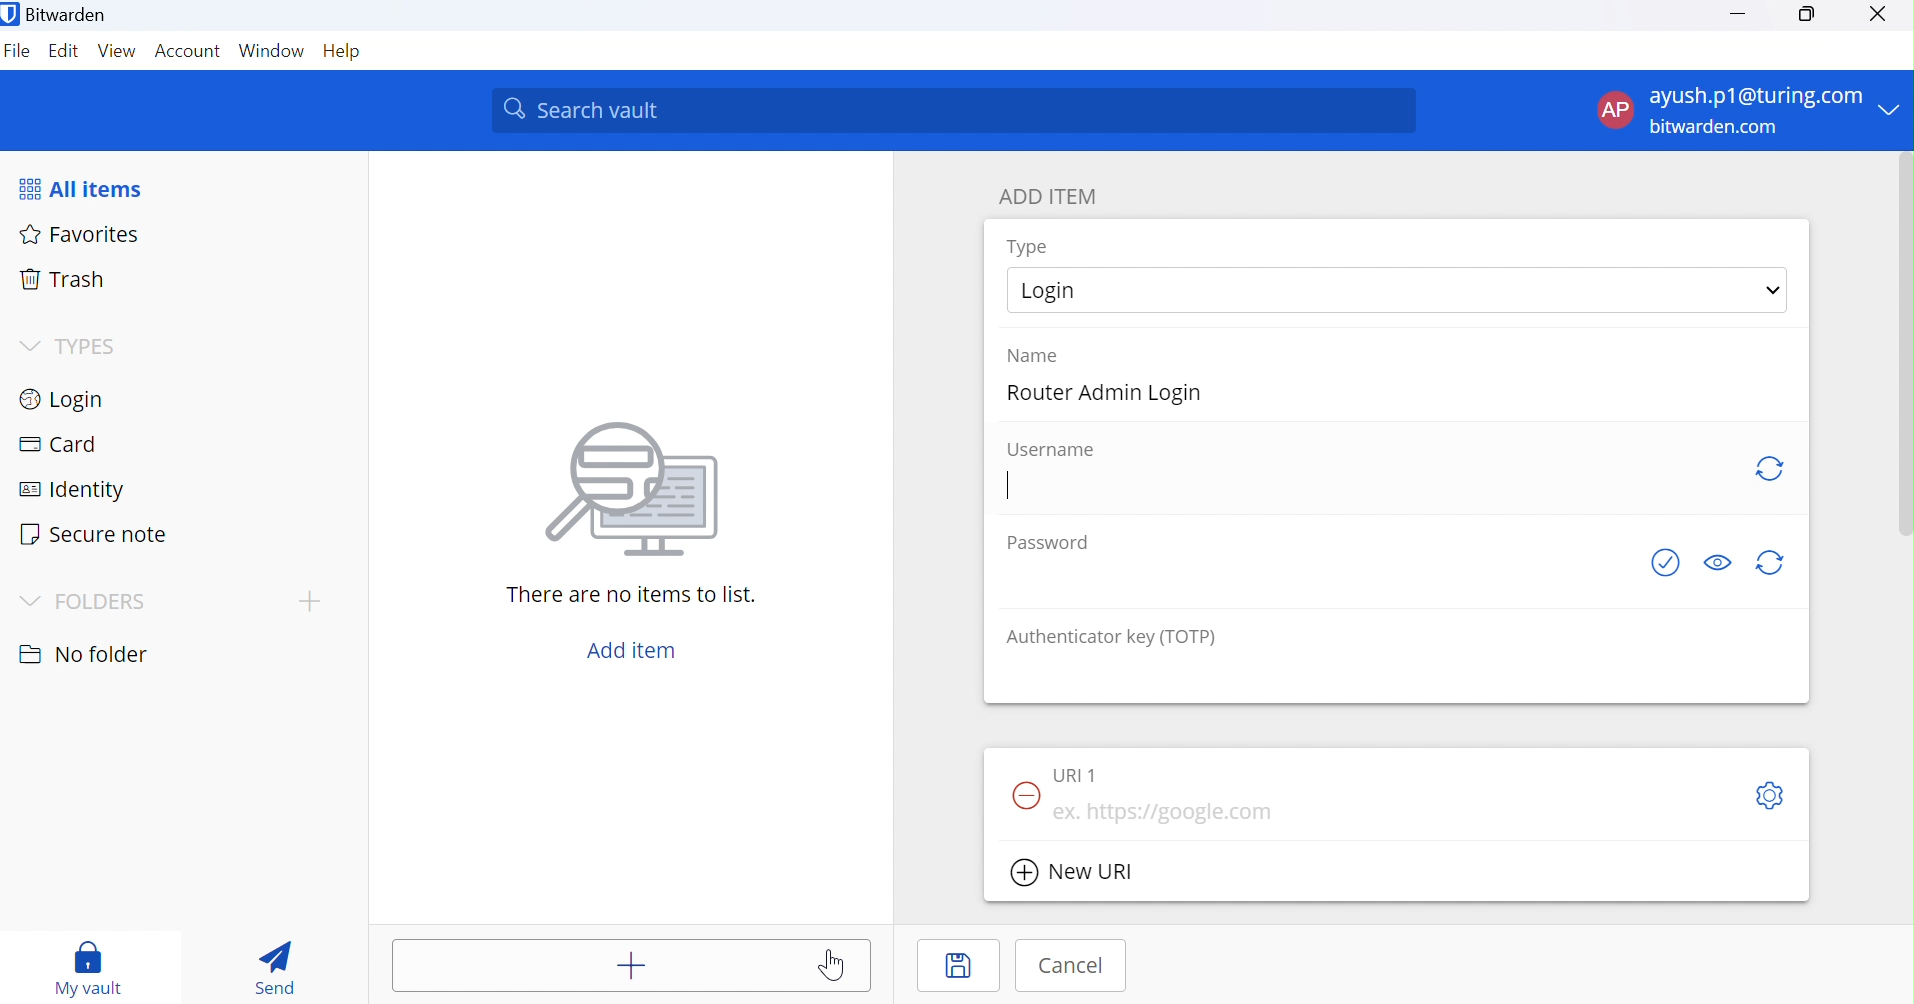  Describe the element at coordinates (98, 533) in the screenshot. I see `Secure note` at that location.